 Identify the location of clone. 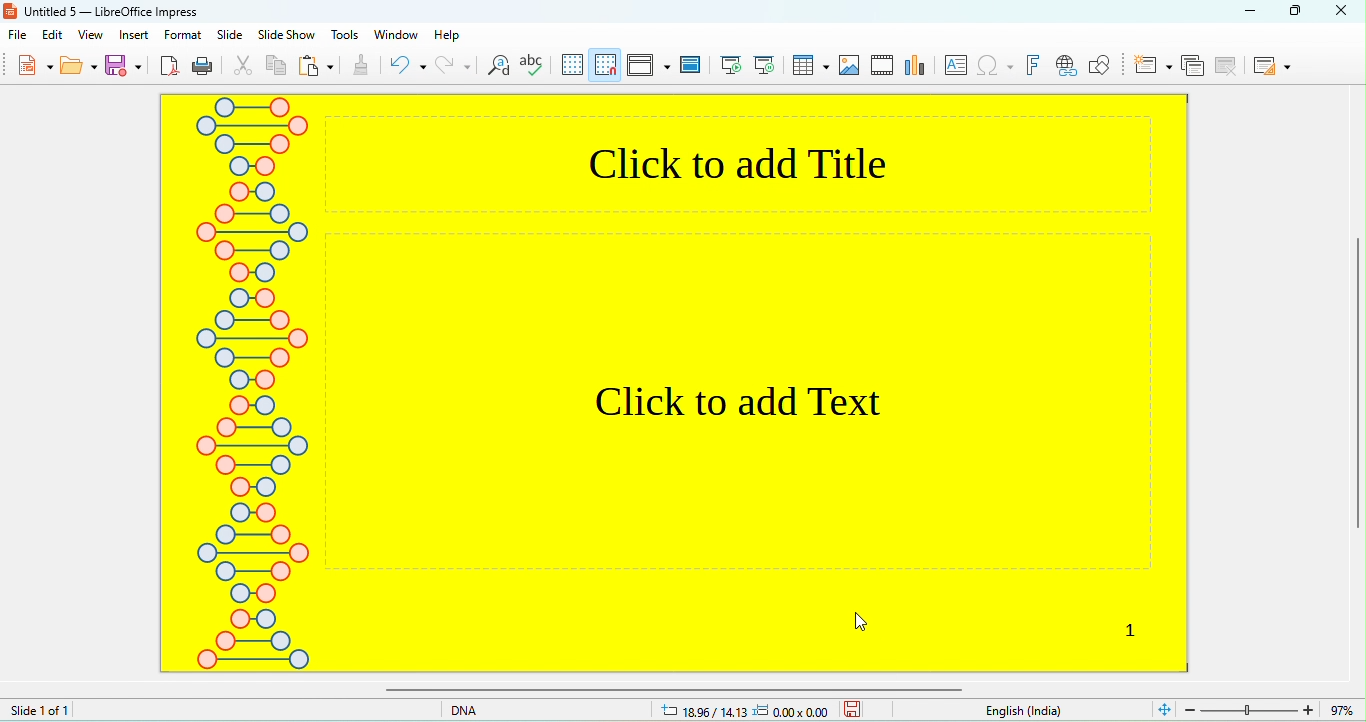
(360, 67).